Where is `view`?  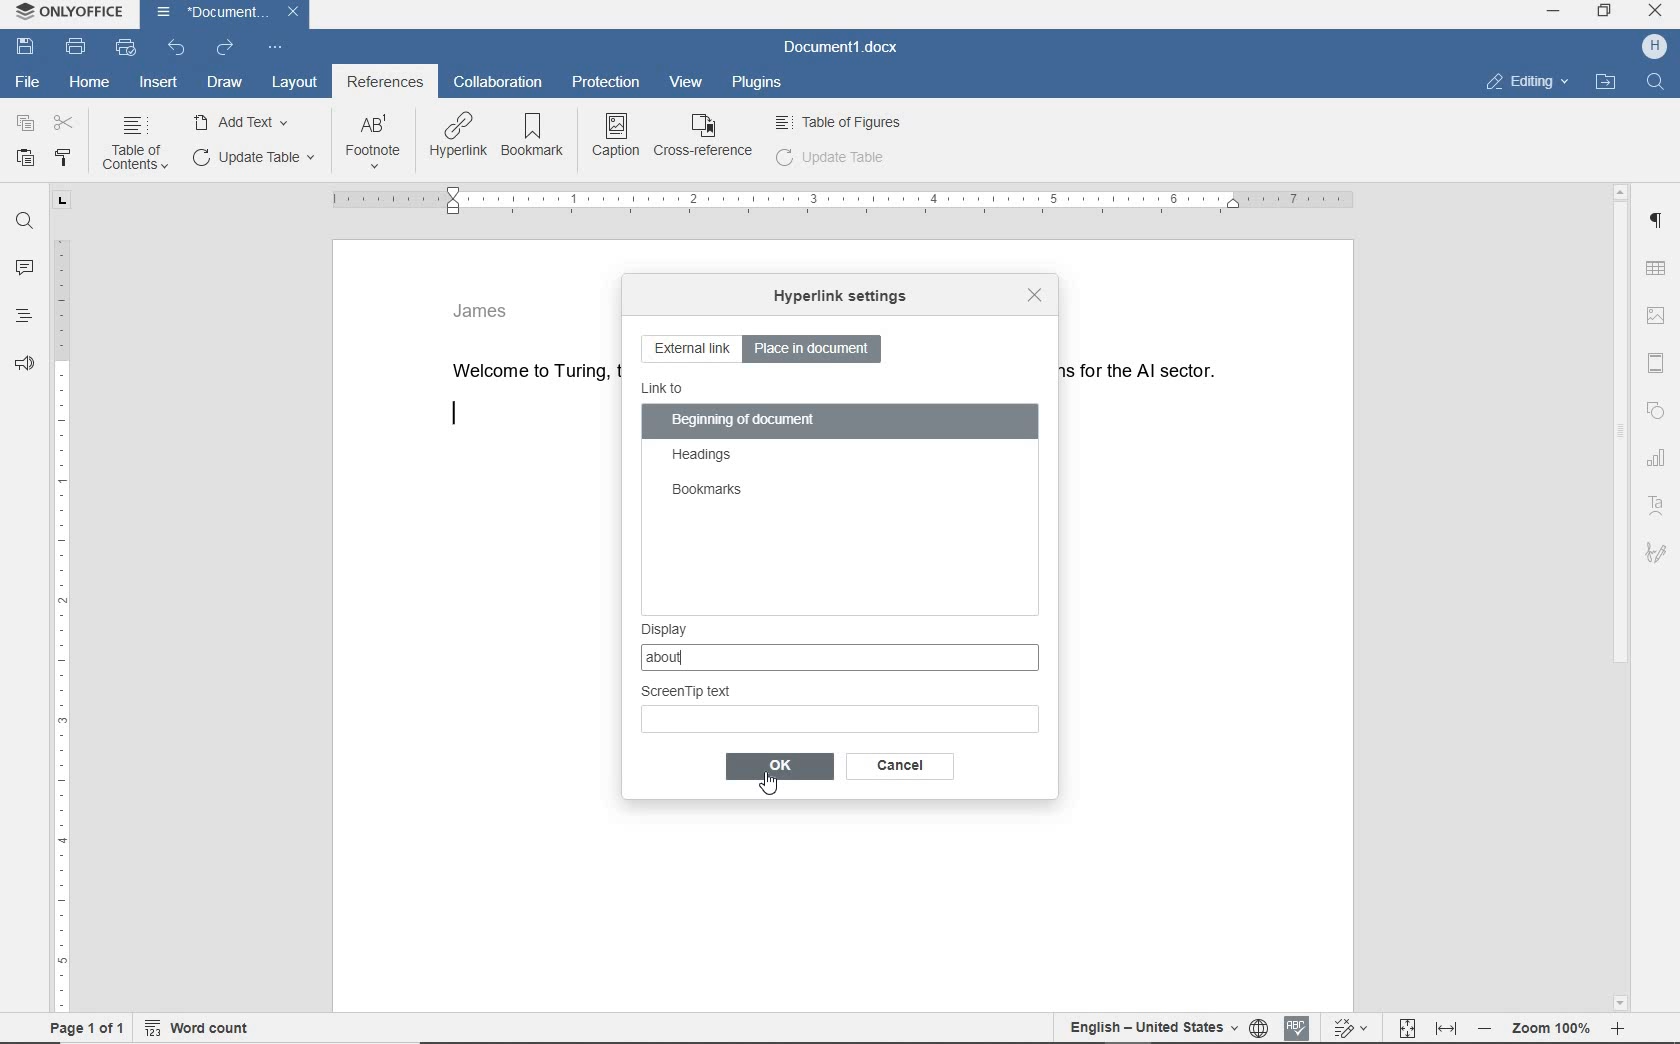
view is located at coordinates (683, 83).